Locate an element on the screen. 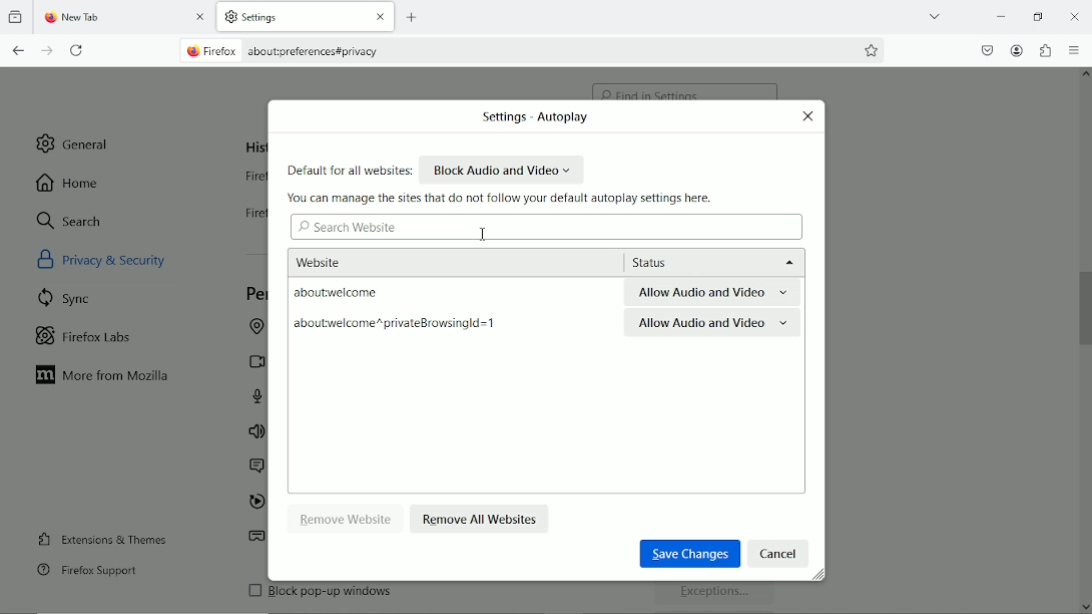 Image resolution: width=1092 pixels, height=614 pixels. autoplay is located at coordinates (255, 503).